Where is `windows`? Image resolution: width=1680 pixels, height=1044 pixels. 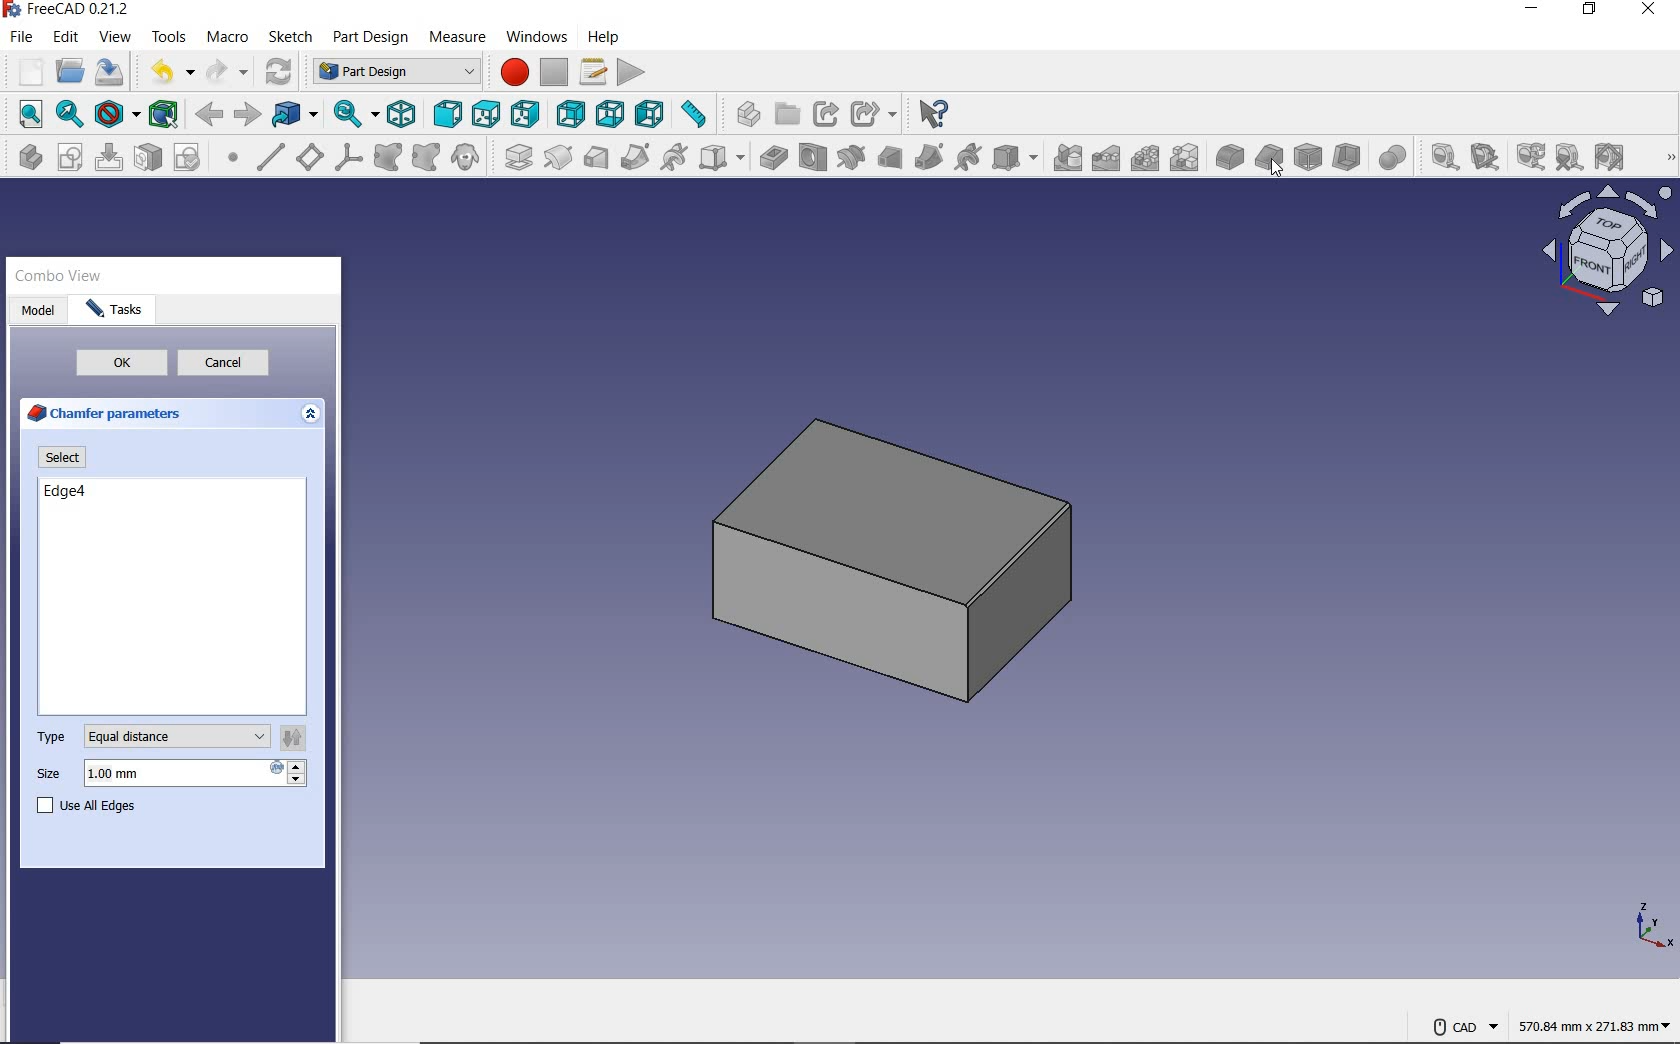 windows is located at coordinates (536, 39).